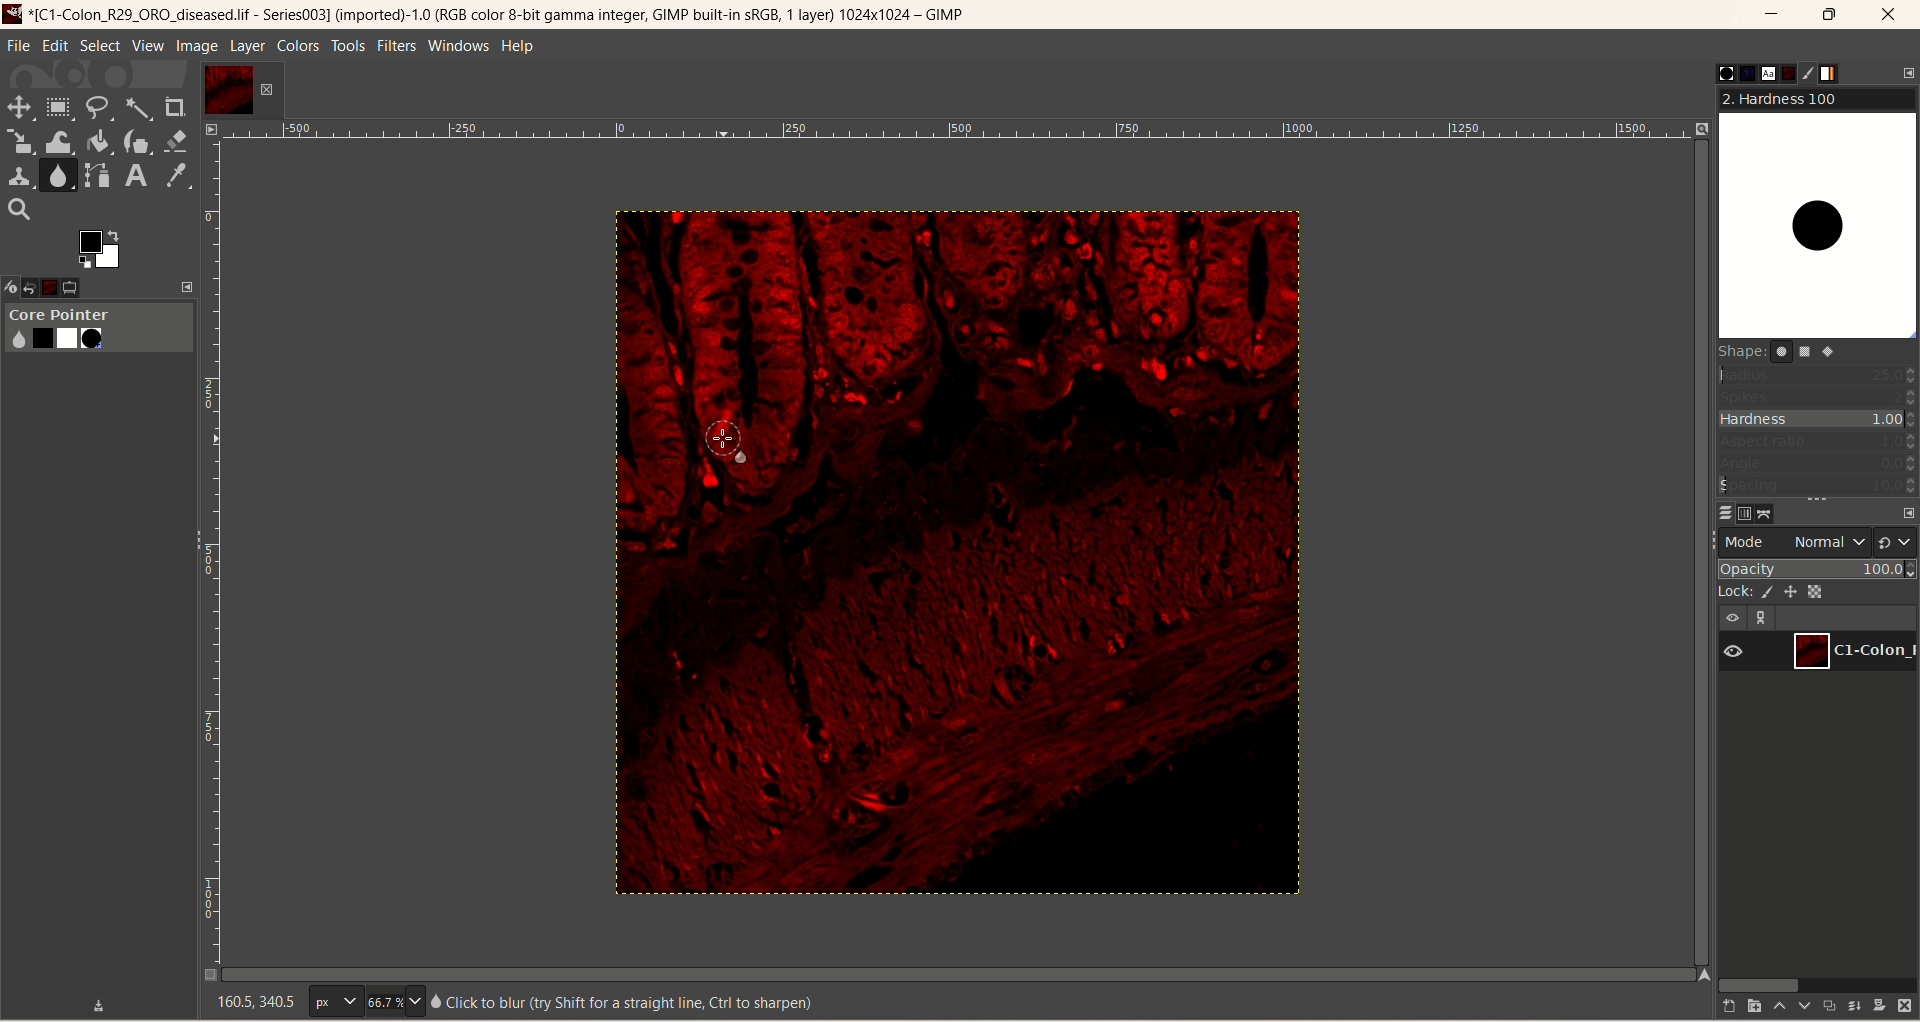  What do you see at coordinates (1880, 1004) in the screenshot?
I see `add a mask` at bounding box center [1880, 1004].